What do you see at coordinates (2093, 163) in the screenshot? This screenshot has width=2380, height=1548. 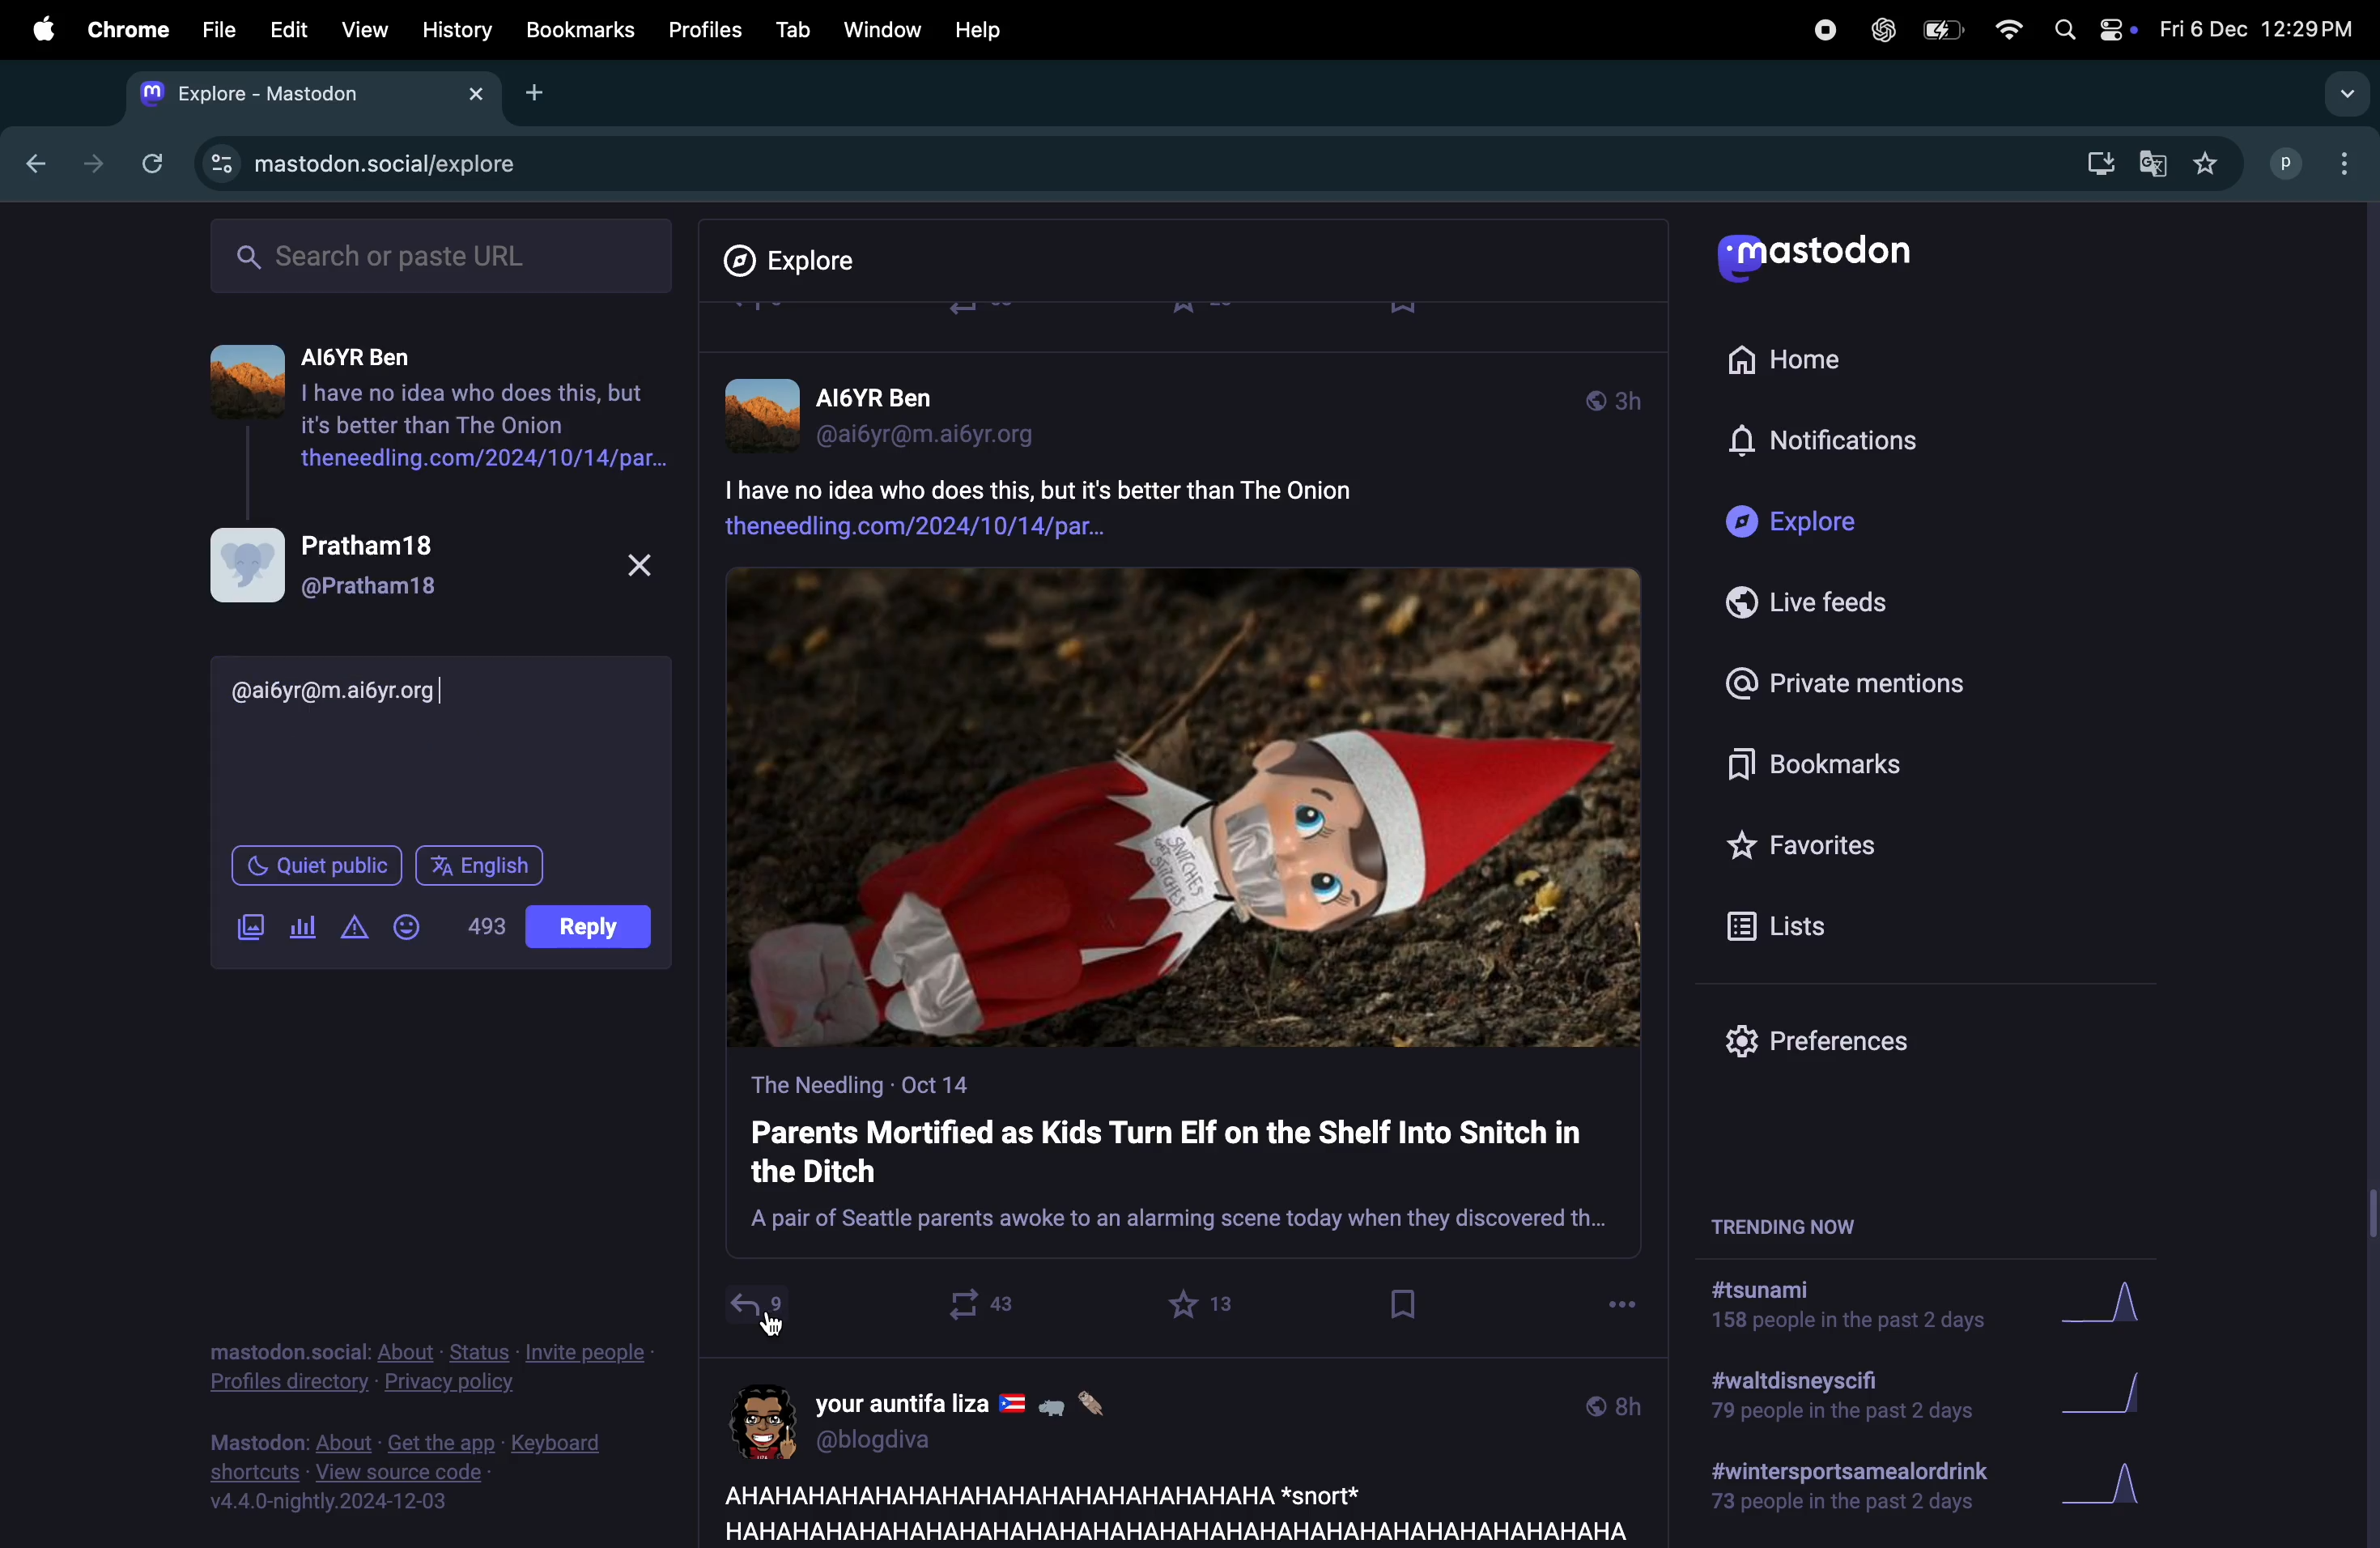 I see `download masto don` at bounding box center [2093, 163].